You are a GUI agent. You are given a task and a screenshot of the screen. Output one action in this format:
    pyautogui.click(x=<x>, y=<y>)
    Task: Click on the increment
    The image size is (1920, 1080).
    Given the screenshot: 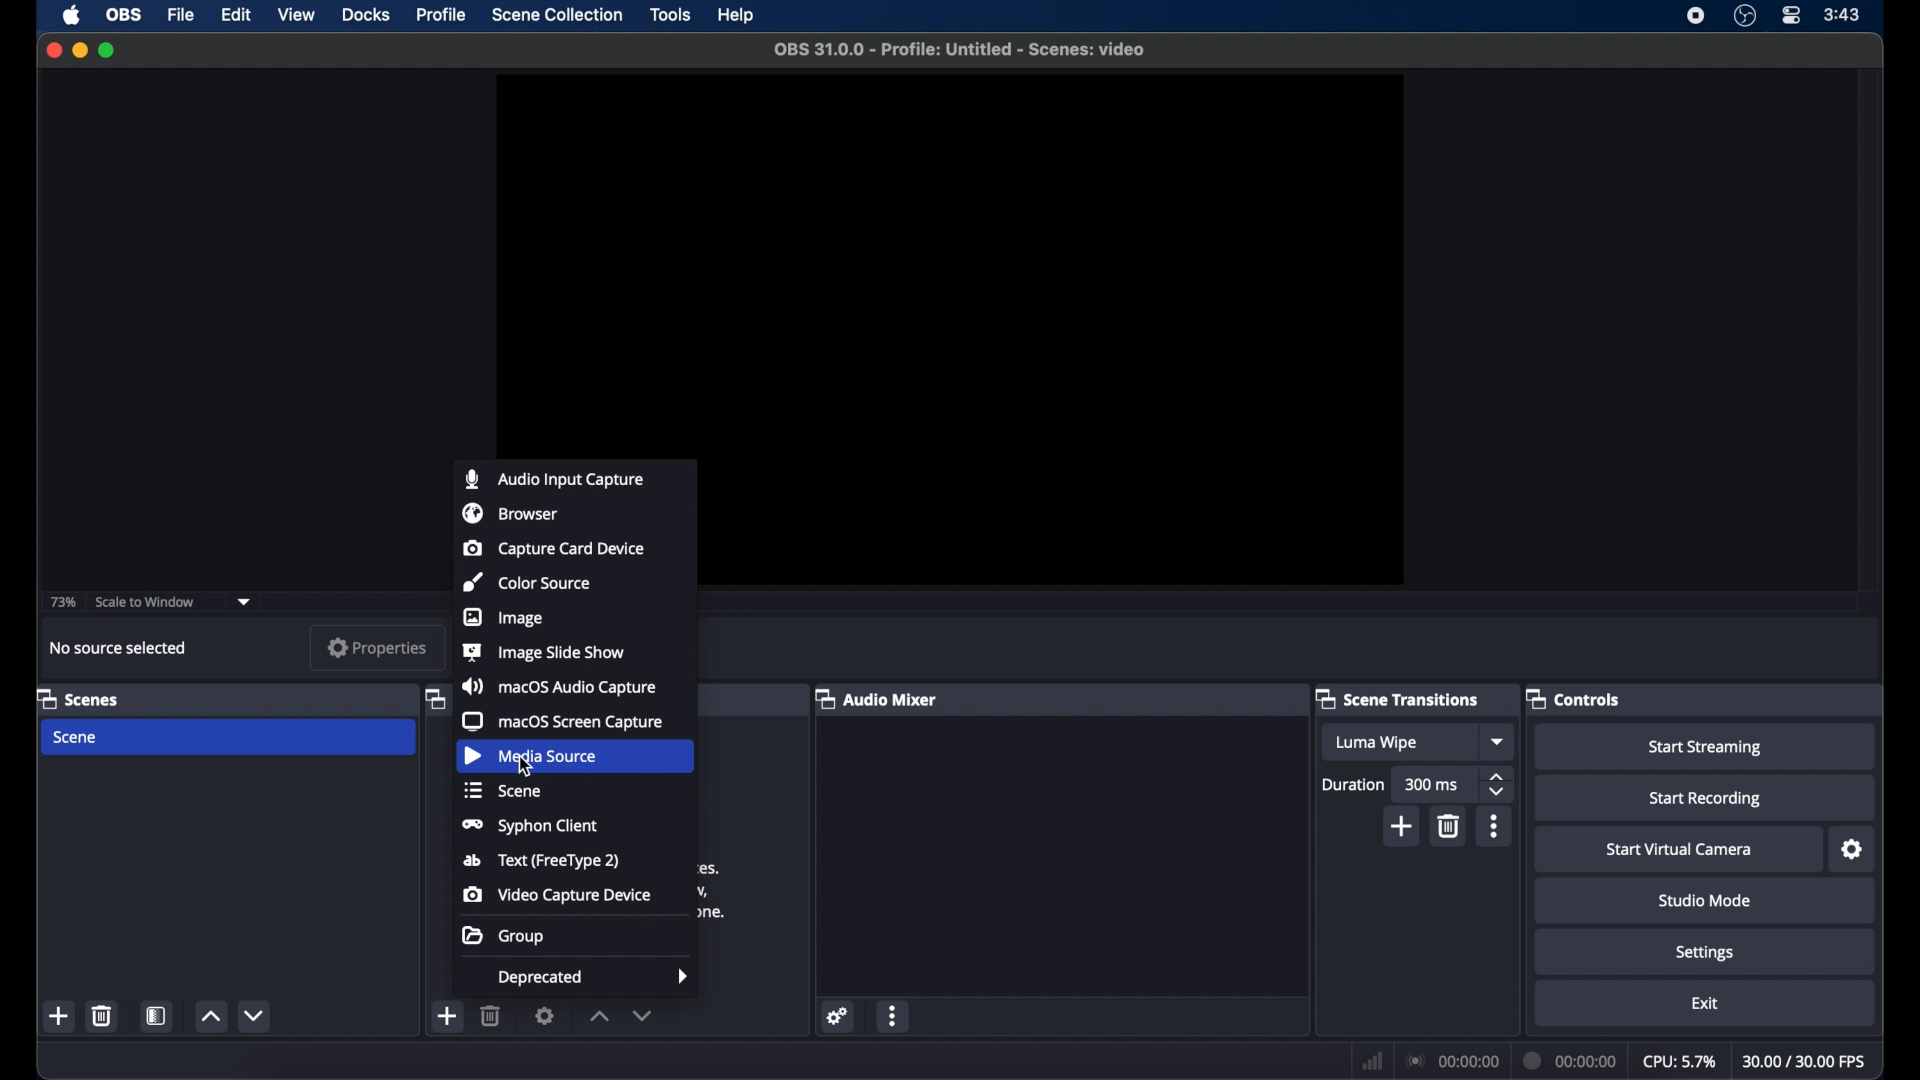 What is the action you would take?
    pyautogui.click(x=210, y=1015)
    